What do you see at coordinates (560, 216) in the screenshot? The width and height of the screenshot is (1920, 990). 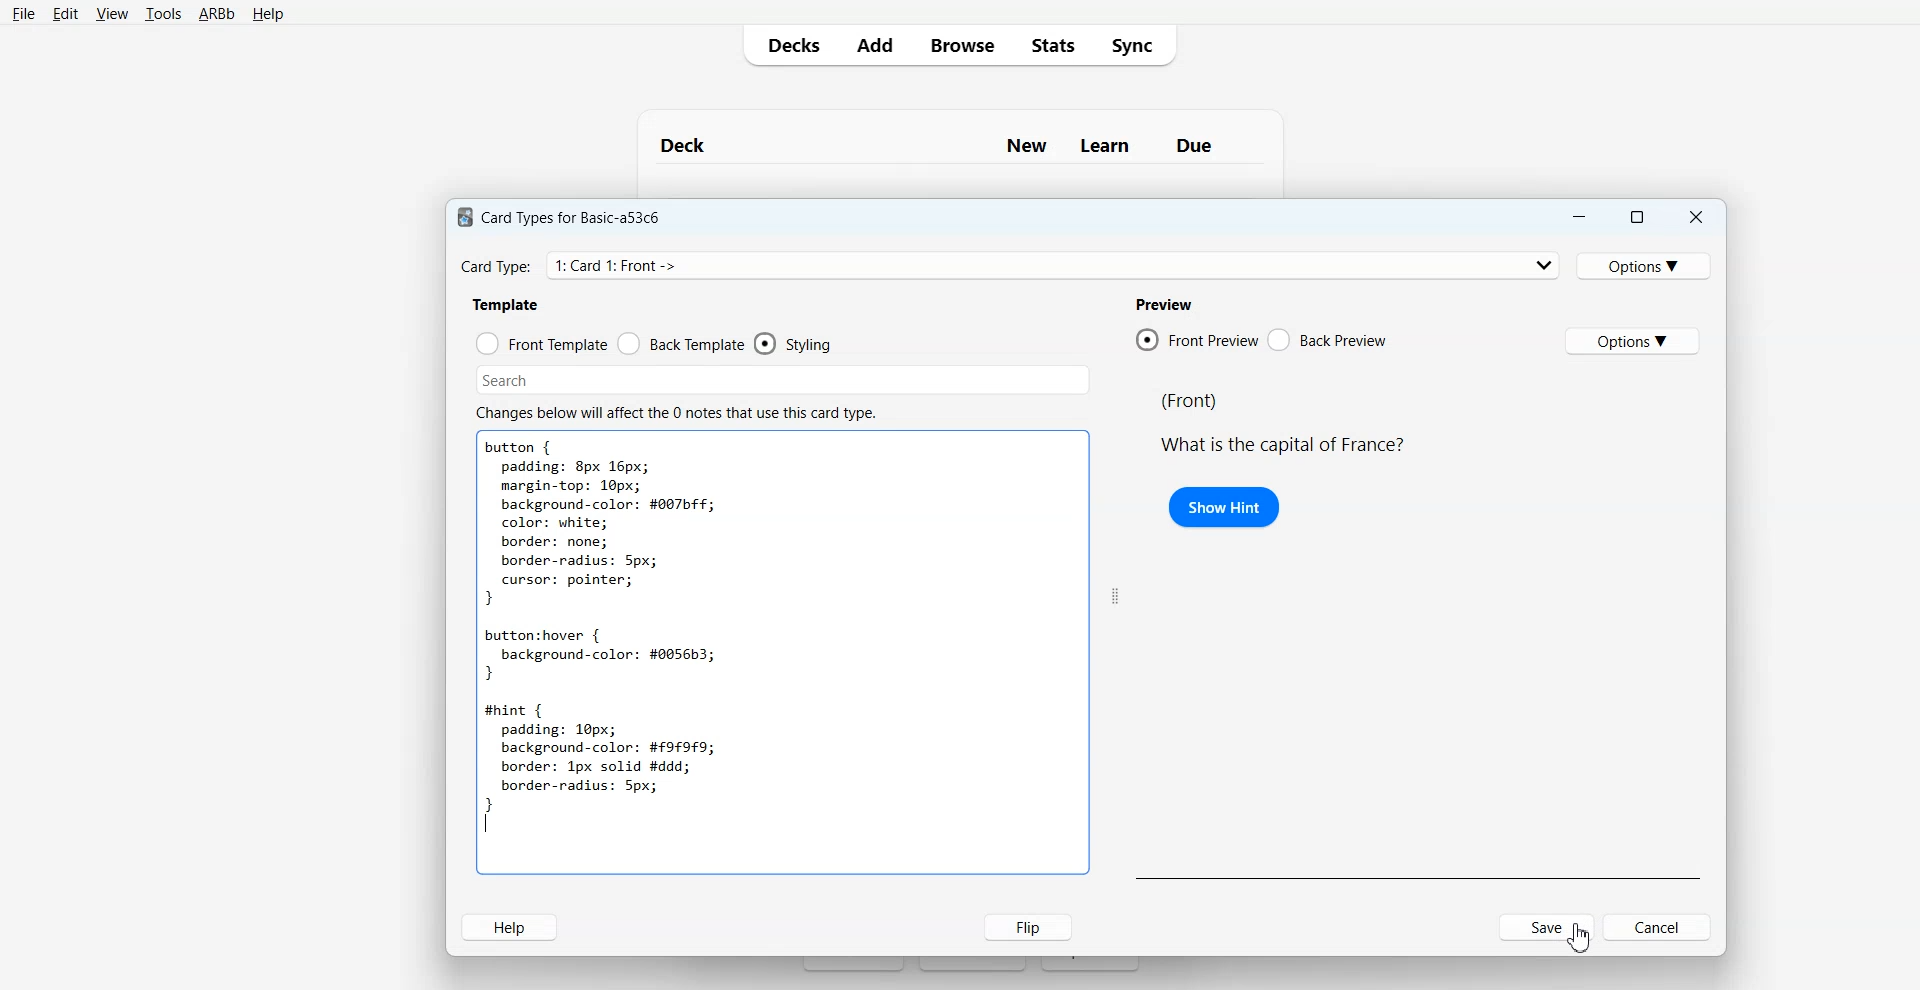 I see `Card Types for Basic-a53c6` at bounding box center [560, 216].